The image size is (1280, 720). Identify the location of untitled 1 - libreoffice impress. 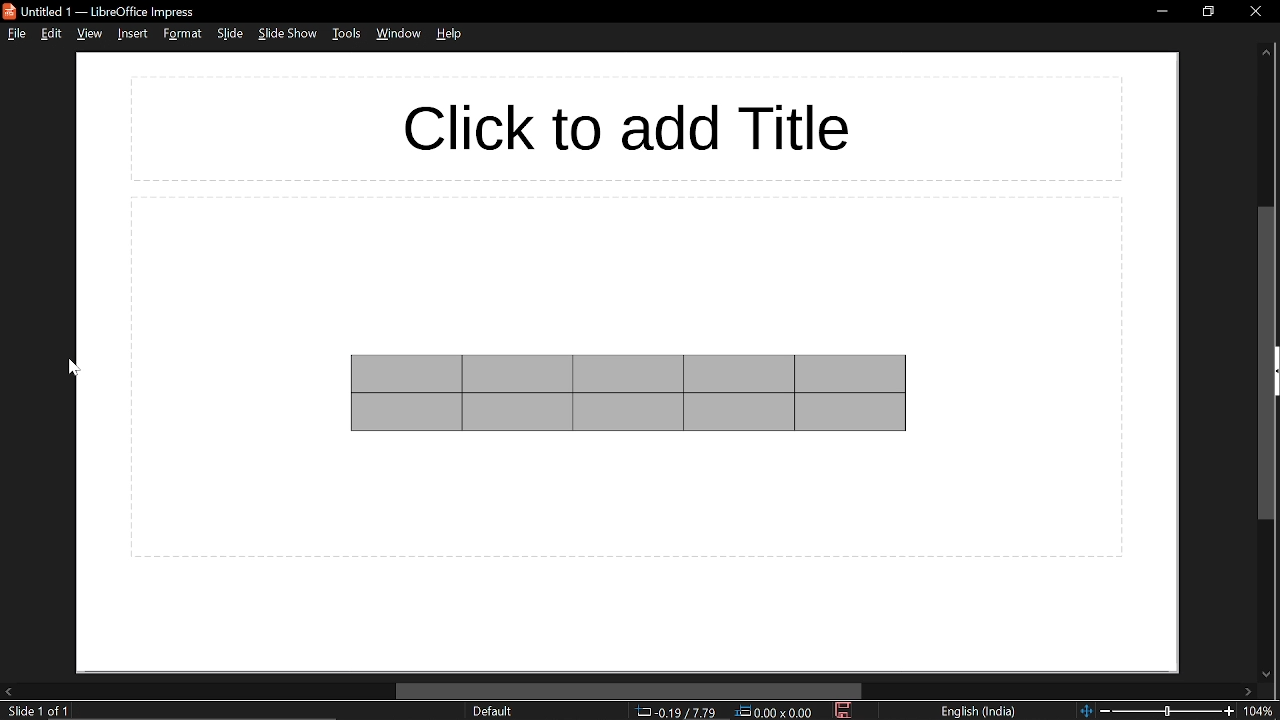
(102, 11).